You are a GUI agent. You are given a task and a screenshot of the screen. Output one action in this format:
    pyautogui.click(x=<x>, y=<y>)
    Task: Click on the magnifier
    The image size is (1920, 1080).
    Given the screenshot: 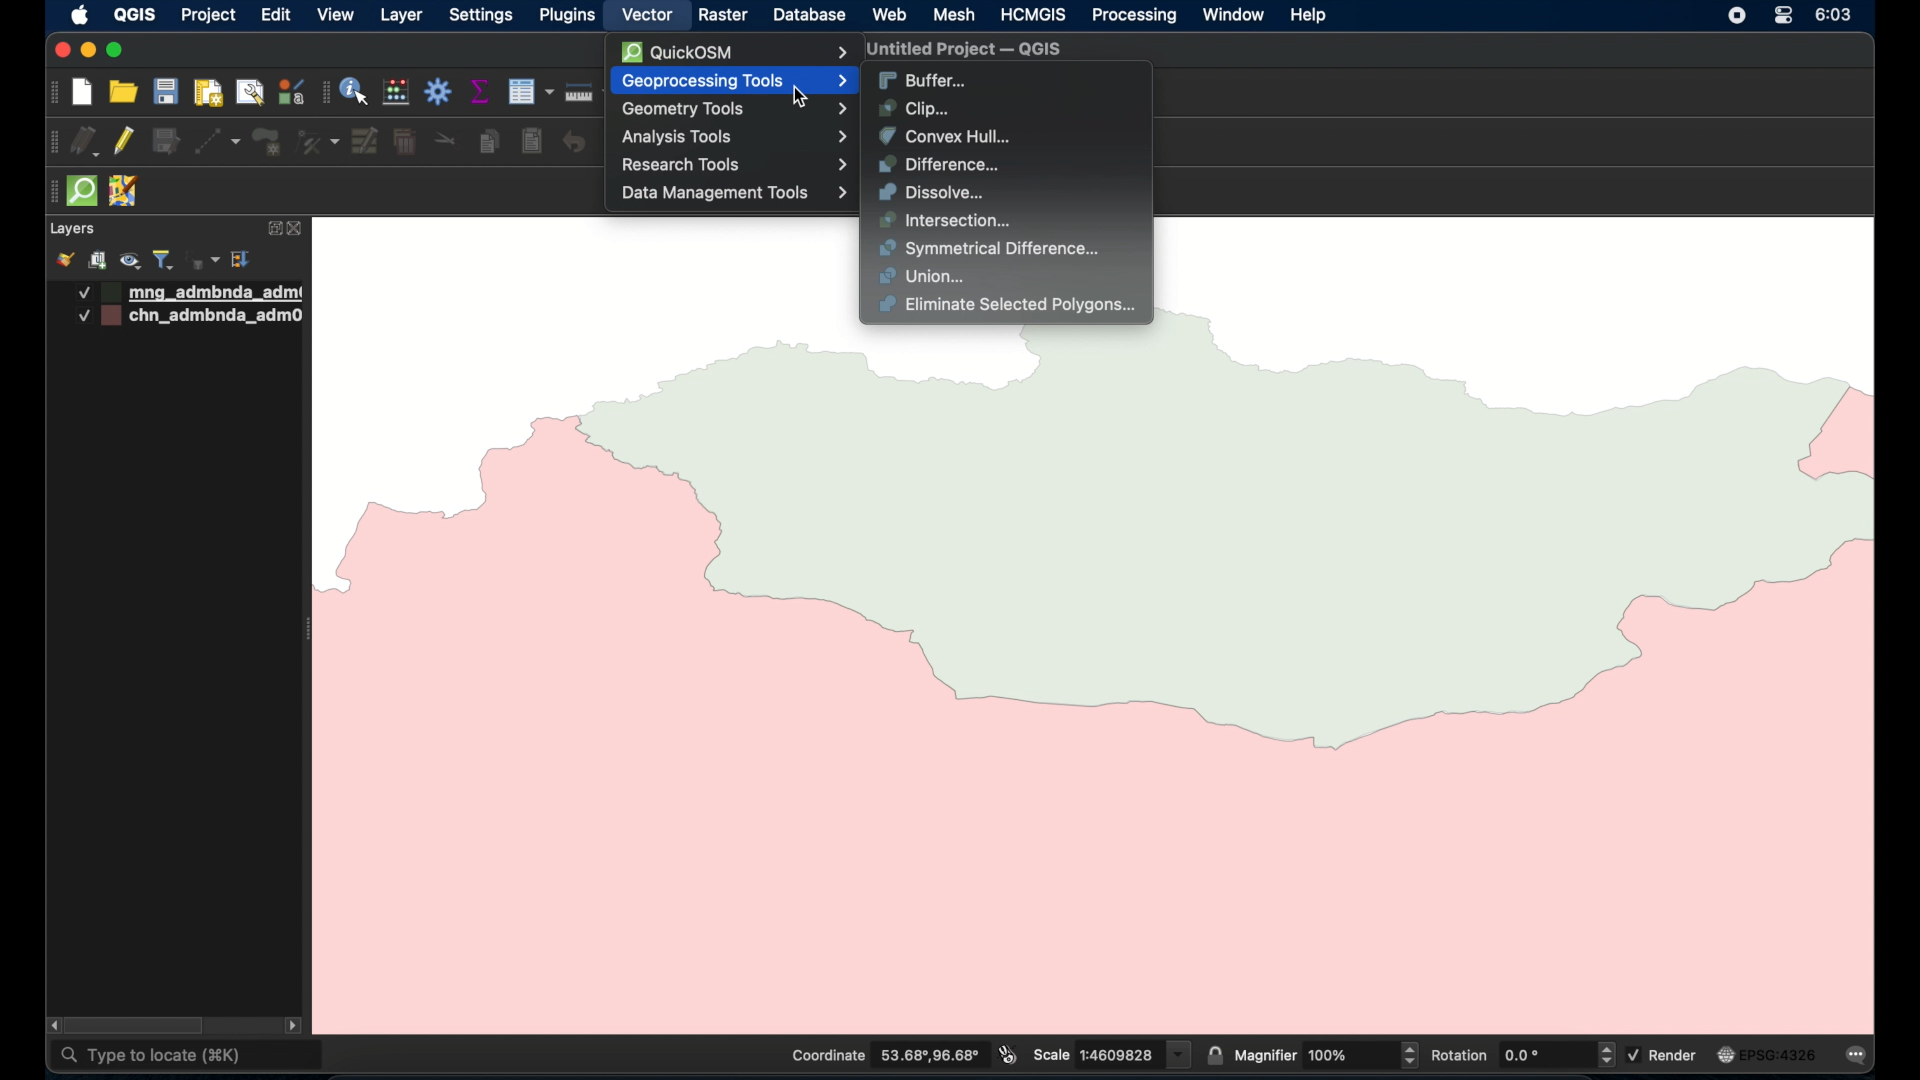 What is the action you would take?
    pyautogui.click(x=1326, y=1054)
    